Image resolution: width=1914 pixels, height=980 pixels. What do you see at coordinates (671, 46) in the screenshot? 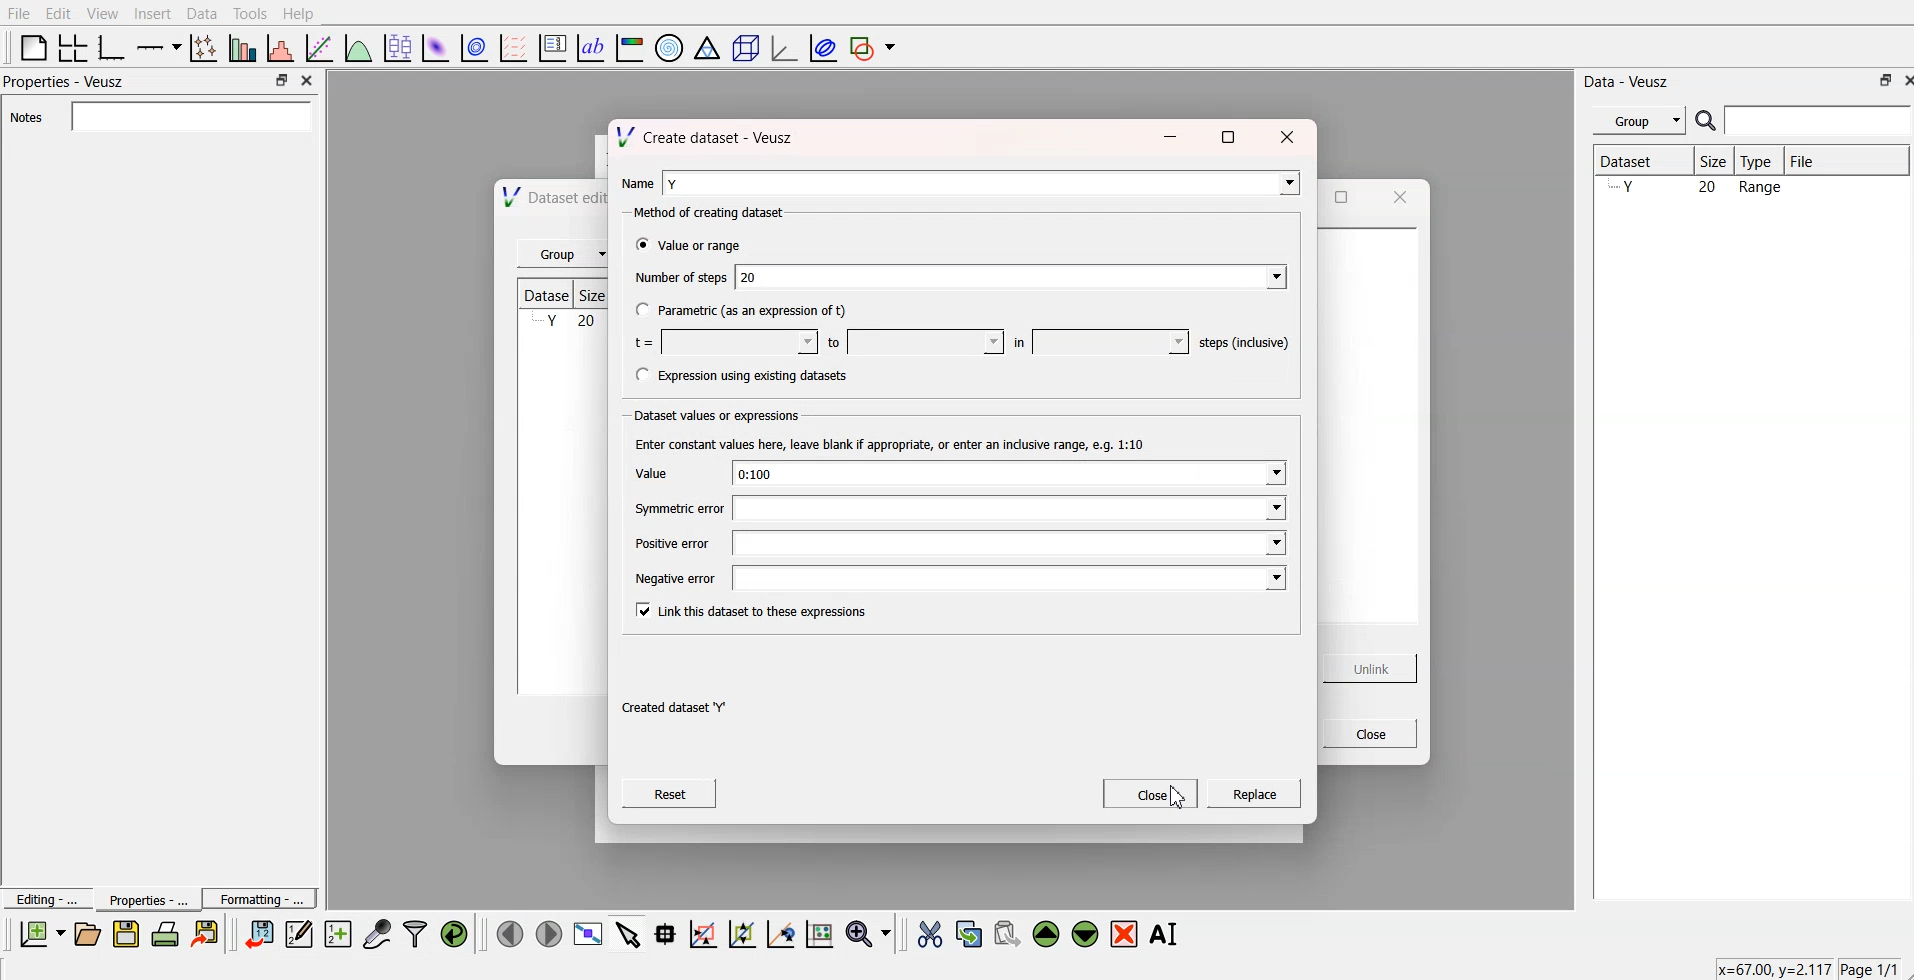
I see `polar graph` at bounding box center [671, 46].